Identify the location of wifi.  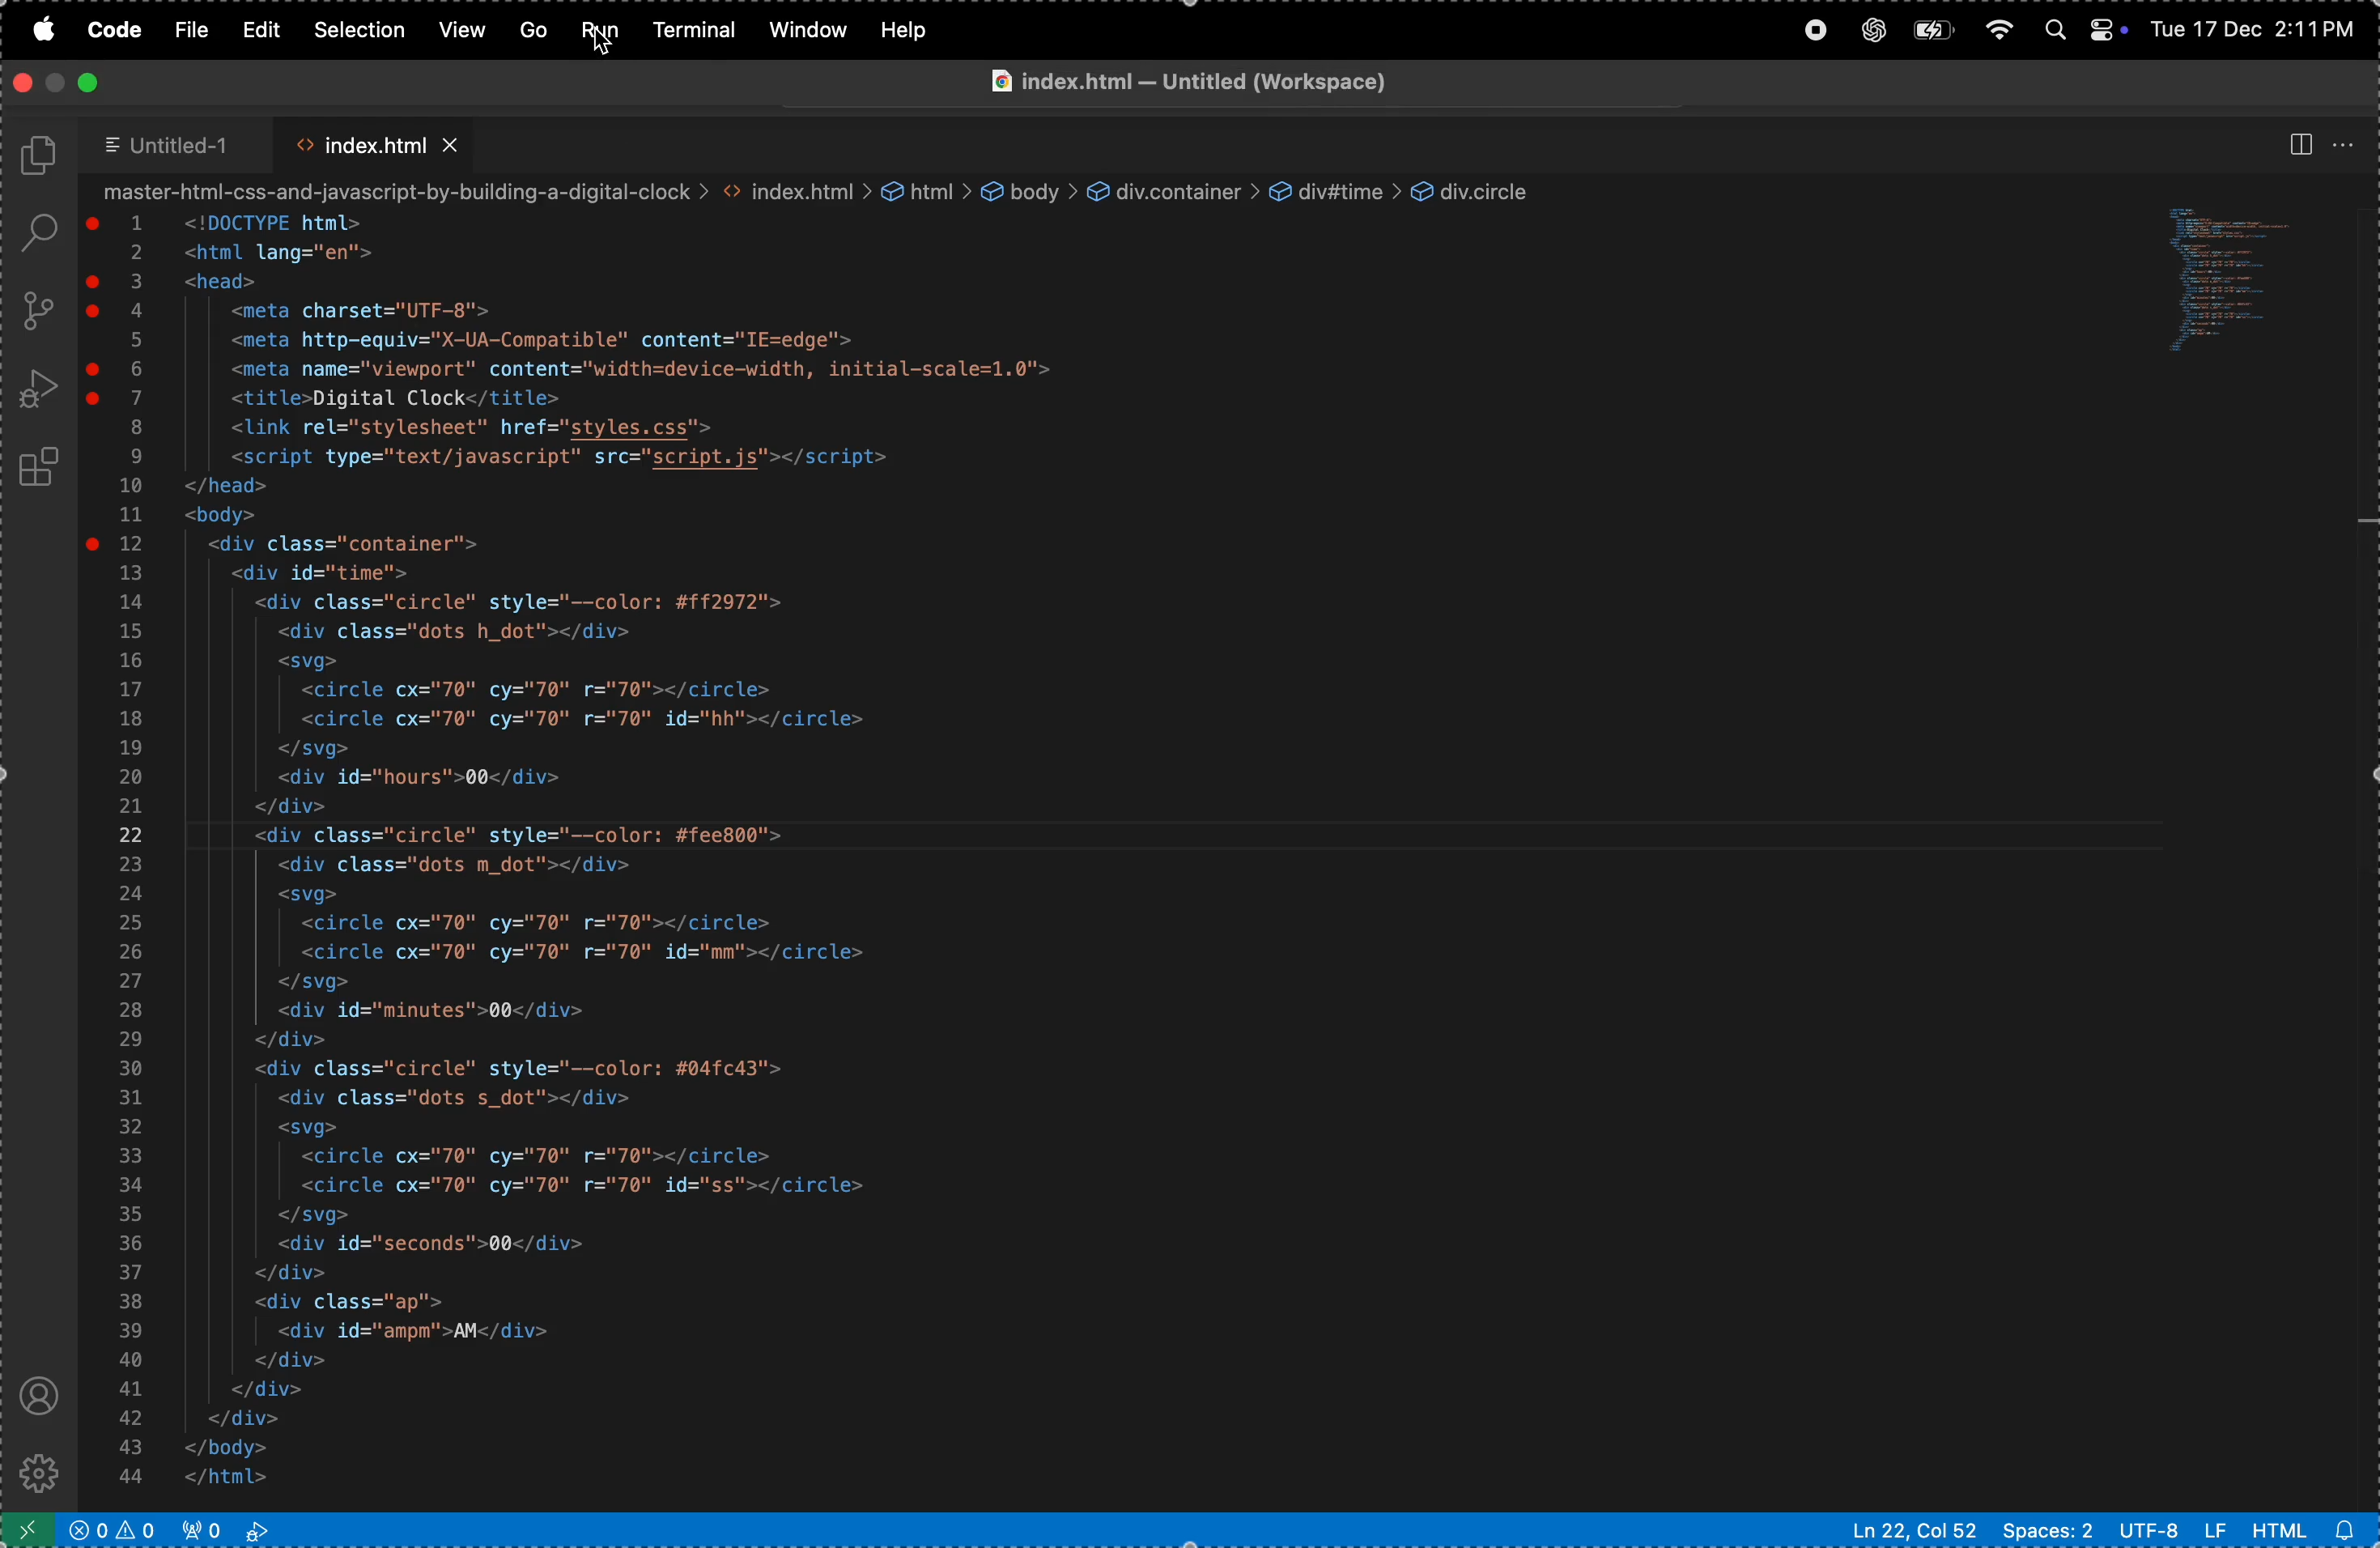
(1995, 24).